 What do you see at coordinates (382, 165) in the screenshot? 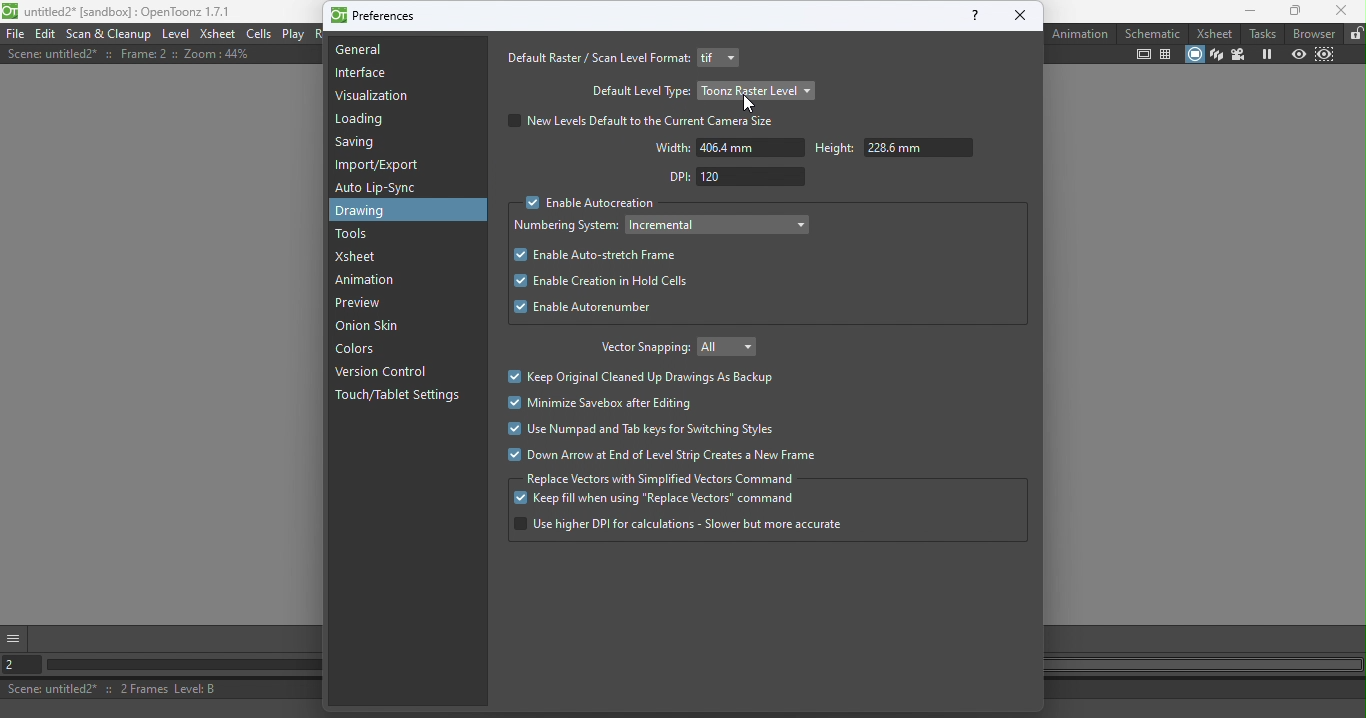
I see `Import/export` at bounding box center [382, 165].